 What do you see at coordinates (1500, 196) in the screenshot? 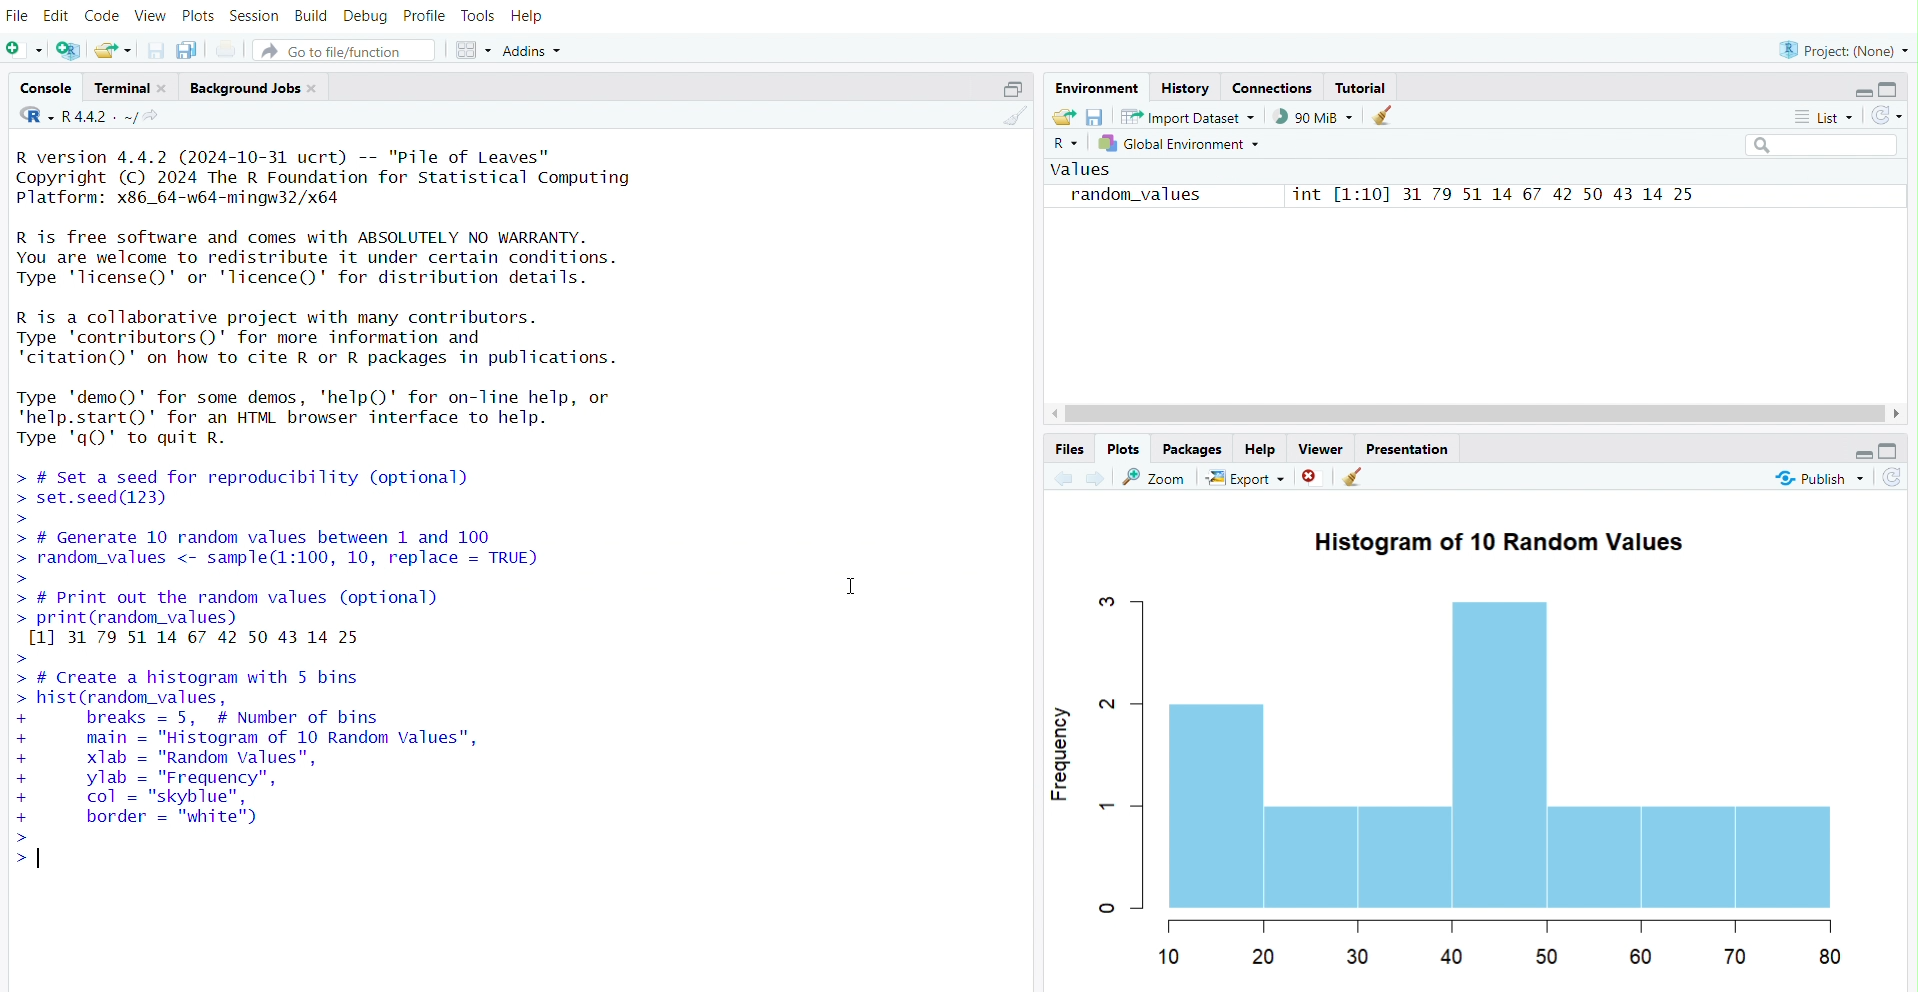
I see `int [1:10] 31 79 51 14 67 42 50 43 14 25` at bounding box center [1500, 196].